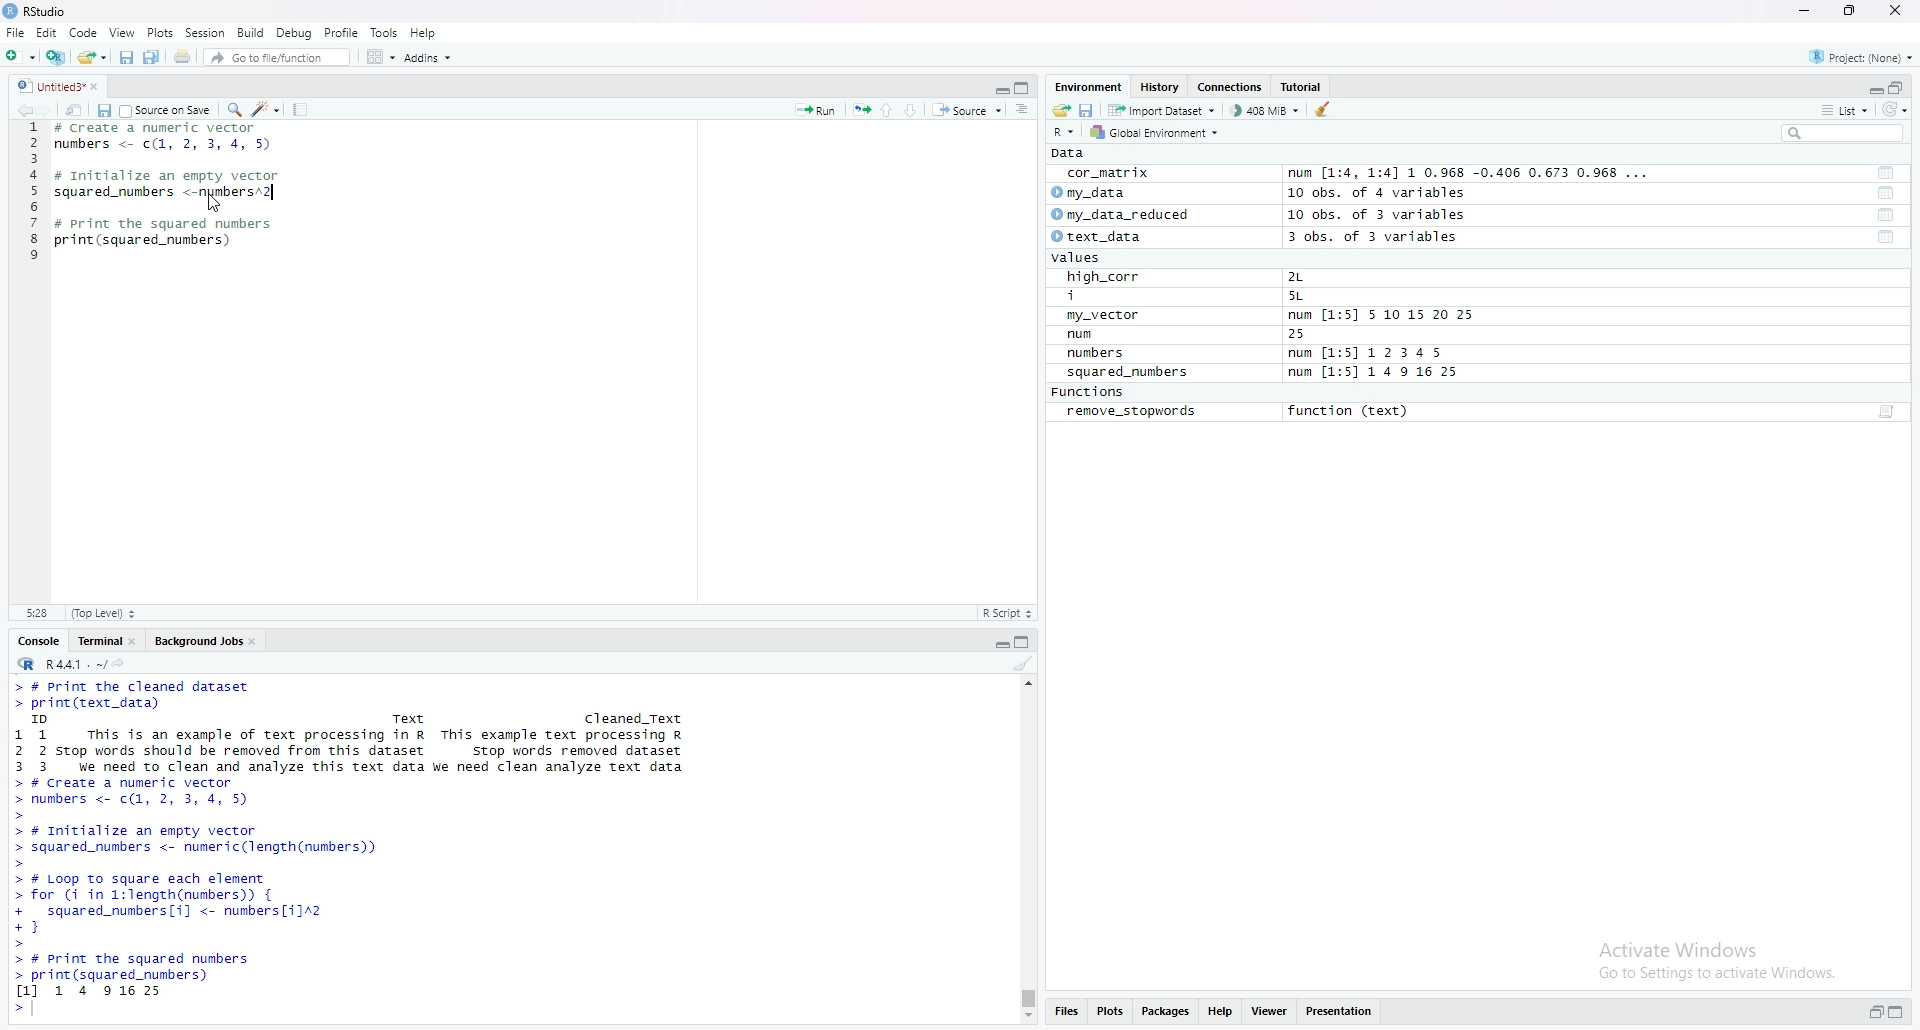 The image size is (1920, 1030). What do you see at coordinates (24, 108) in the screenshot?
I see `move backward` at bounding box center [24, 108].